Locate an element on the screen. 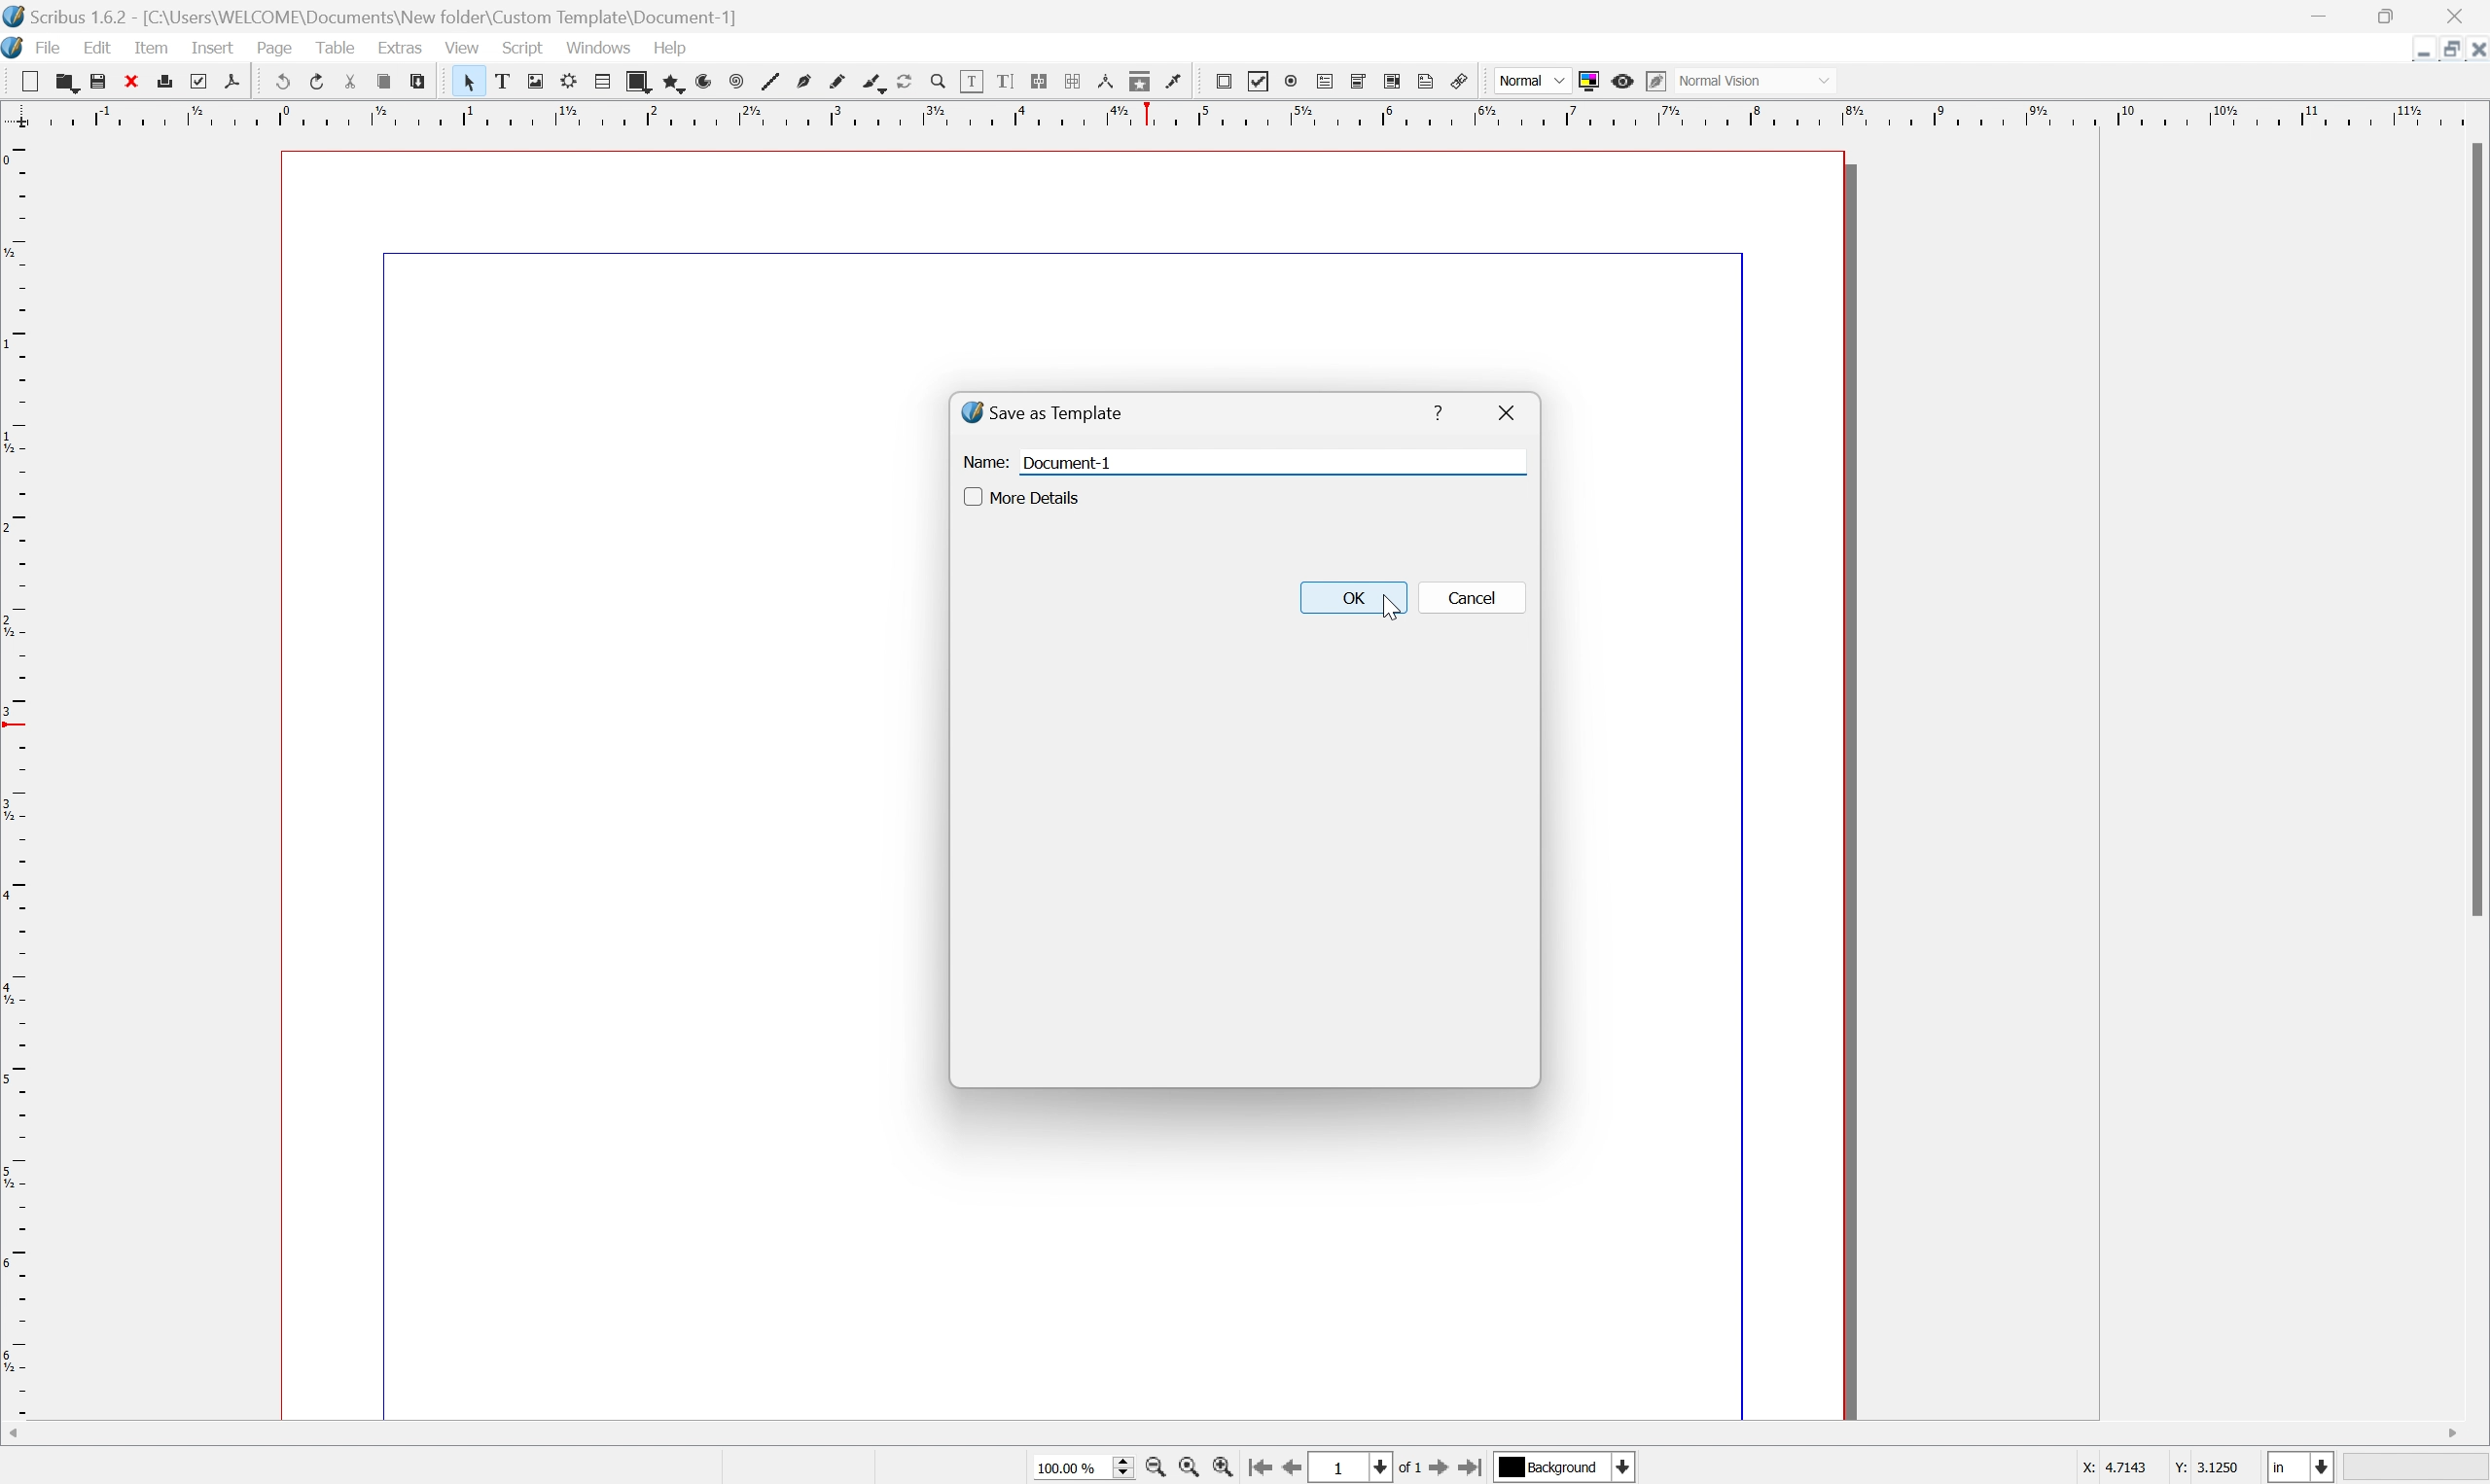 This screenshot has width=2490, height=1484. edit text with story editor is located at coordinates (1004, 80).